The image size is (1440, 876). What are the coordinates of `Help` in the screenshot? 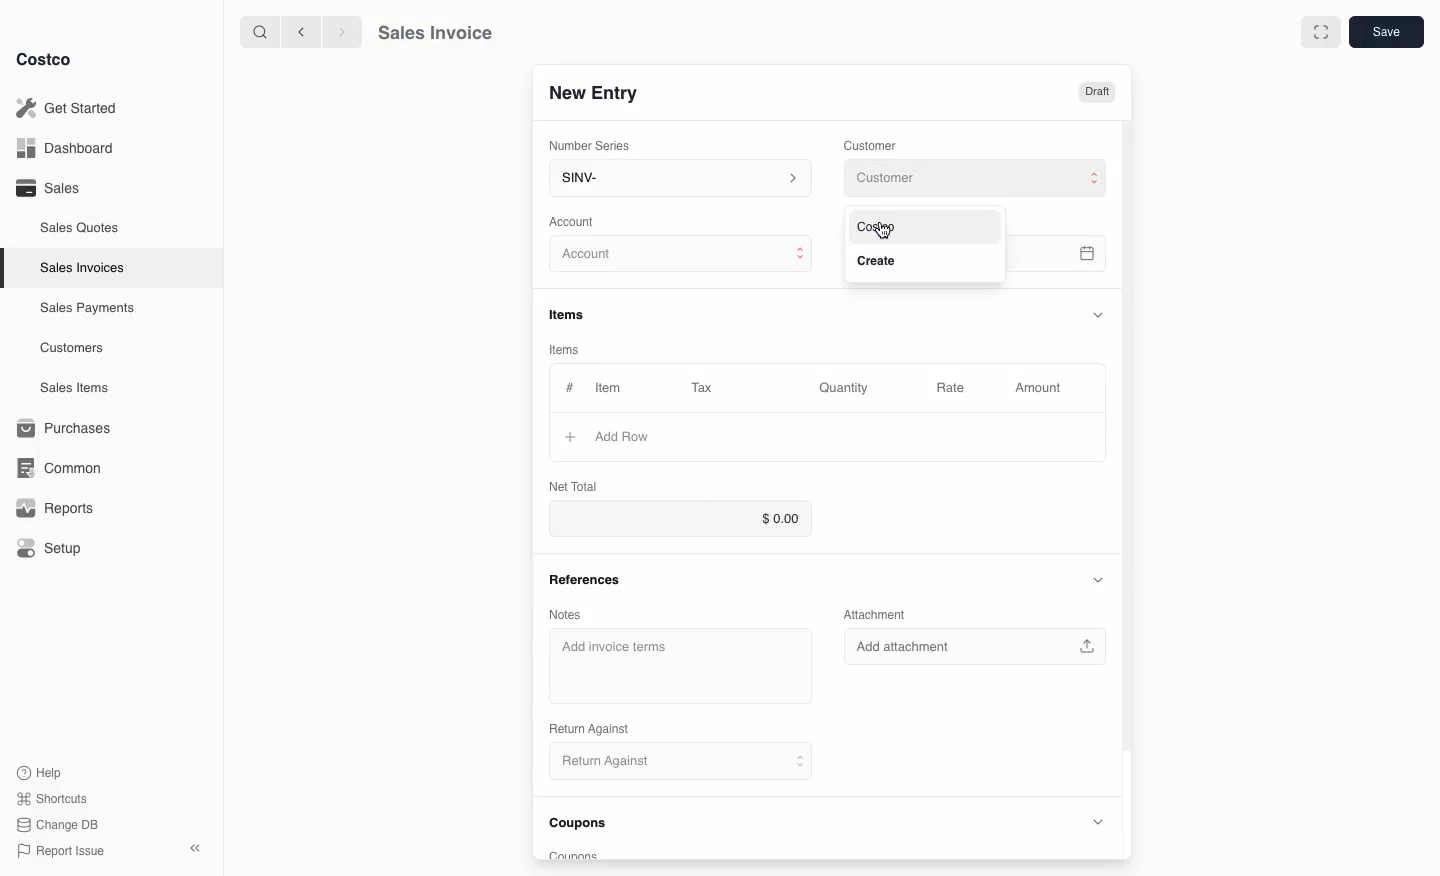 It's located at (41, 771).